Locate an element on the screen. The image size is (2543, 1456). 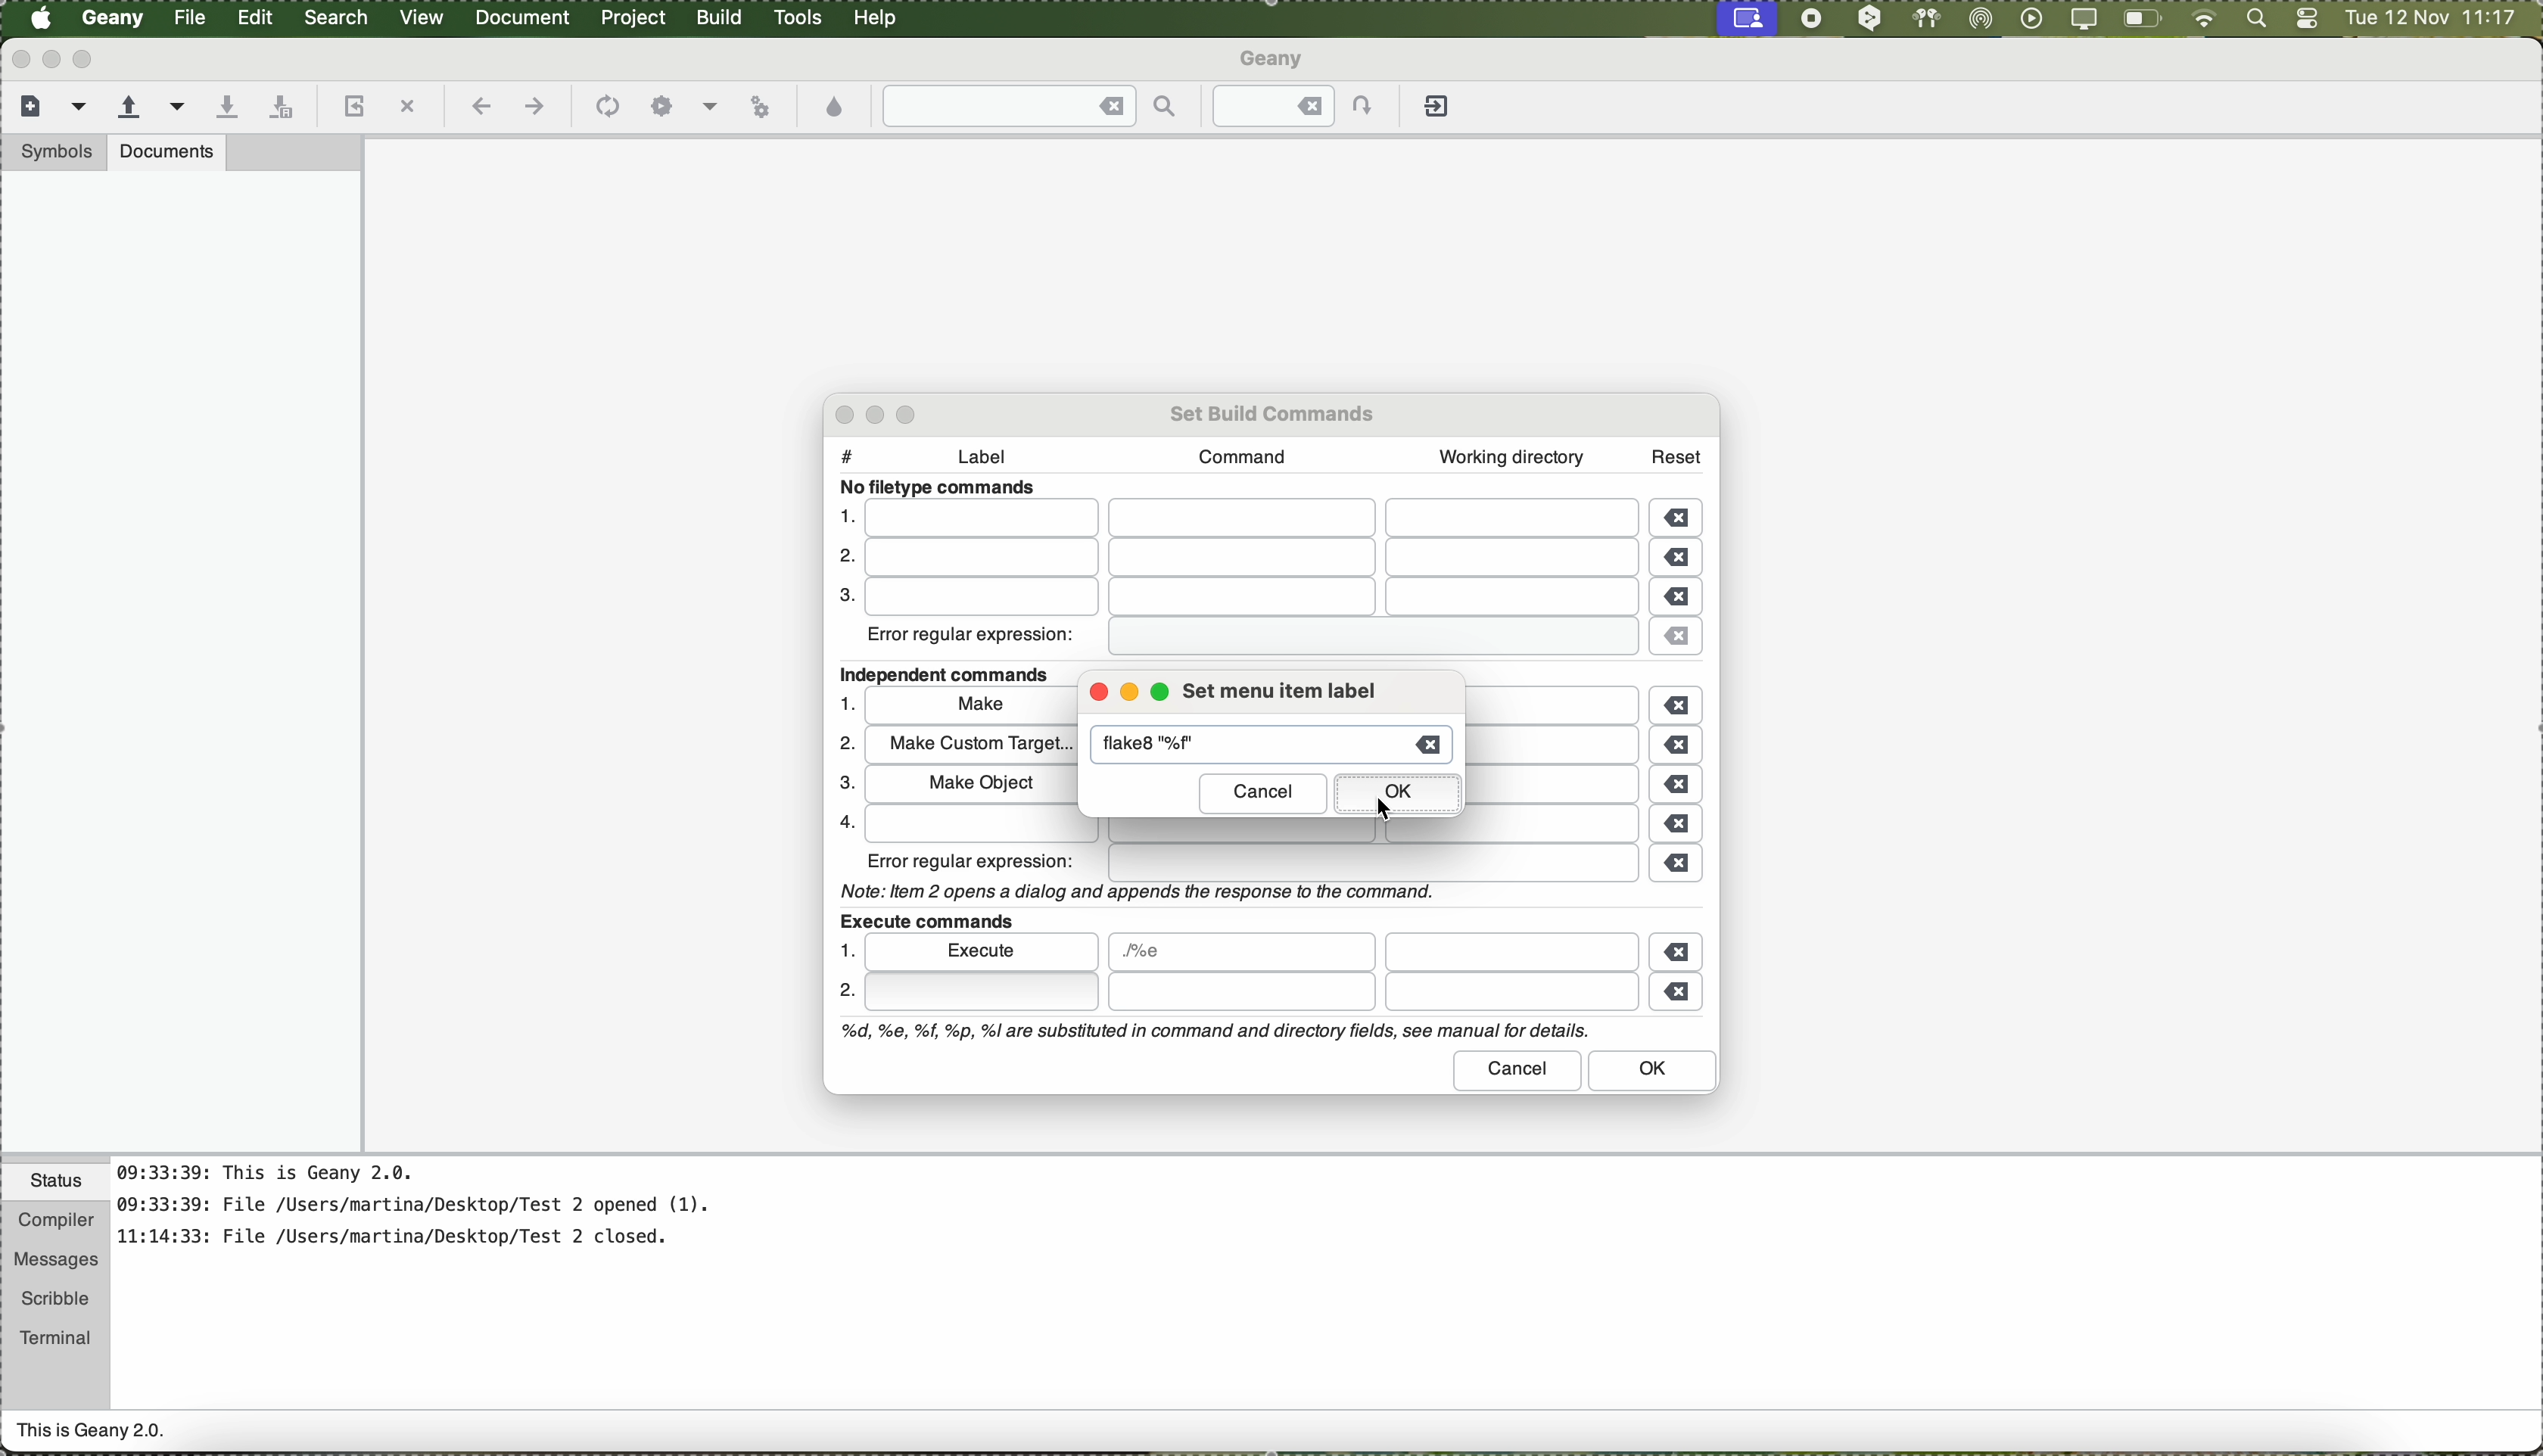
error regular expression is located at coordinates (973, 639).